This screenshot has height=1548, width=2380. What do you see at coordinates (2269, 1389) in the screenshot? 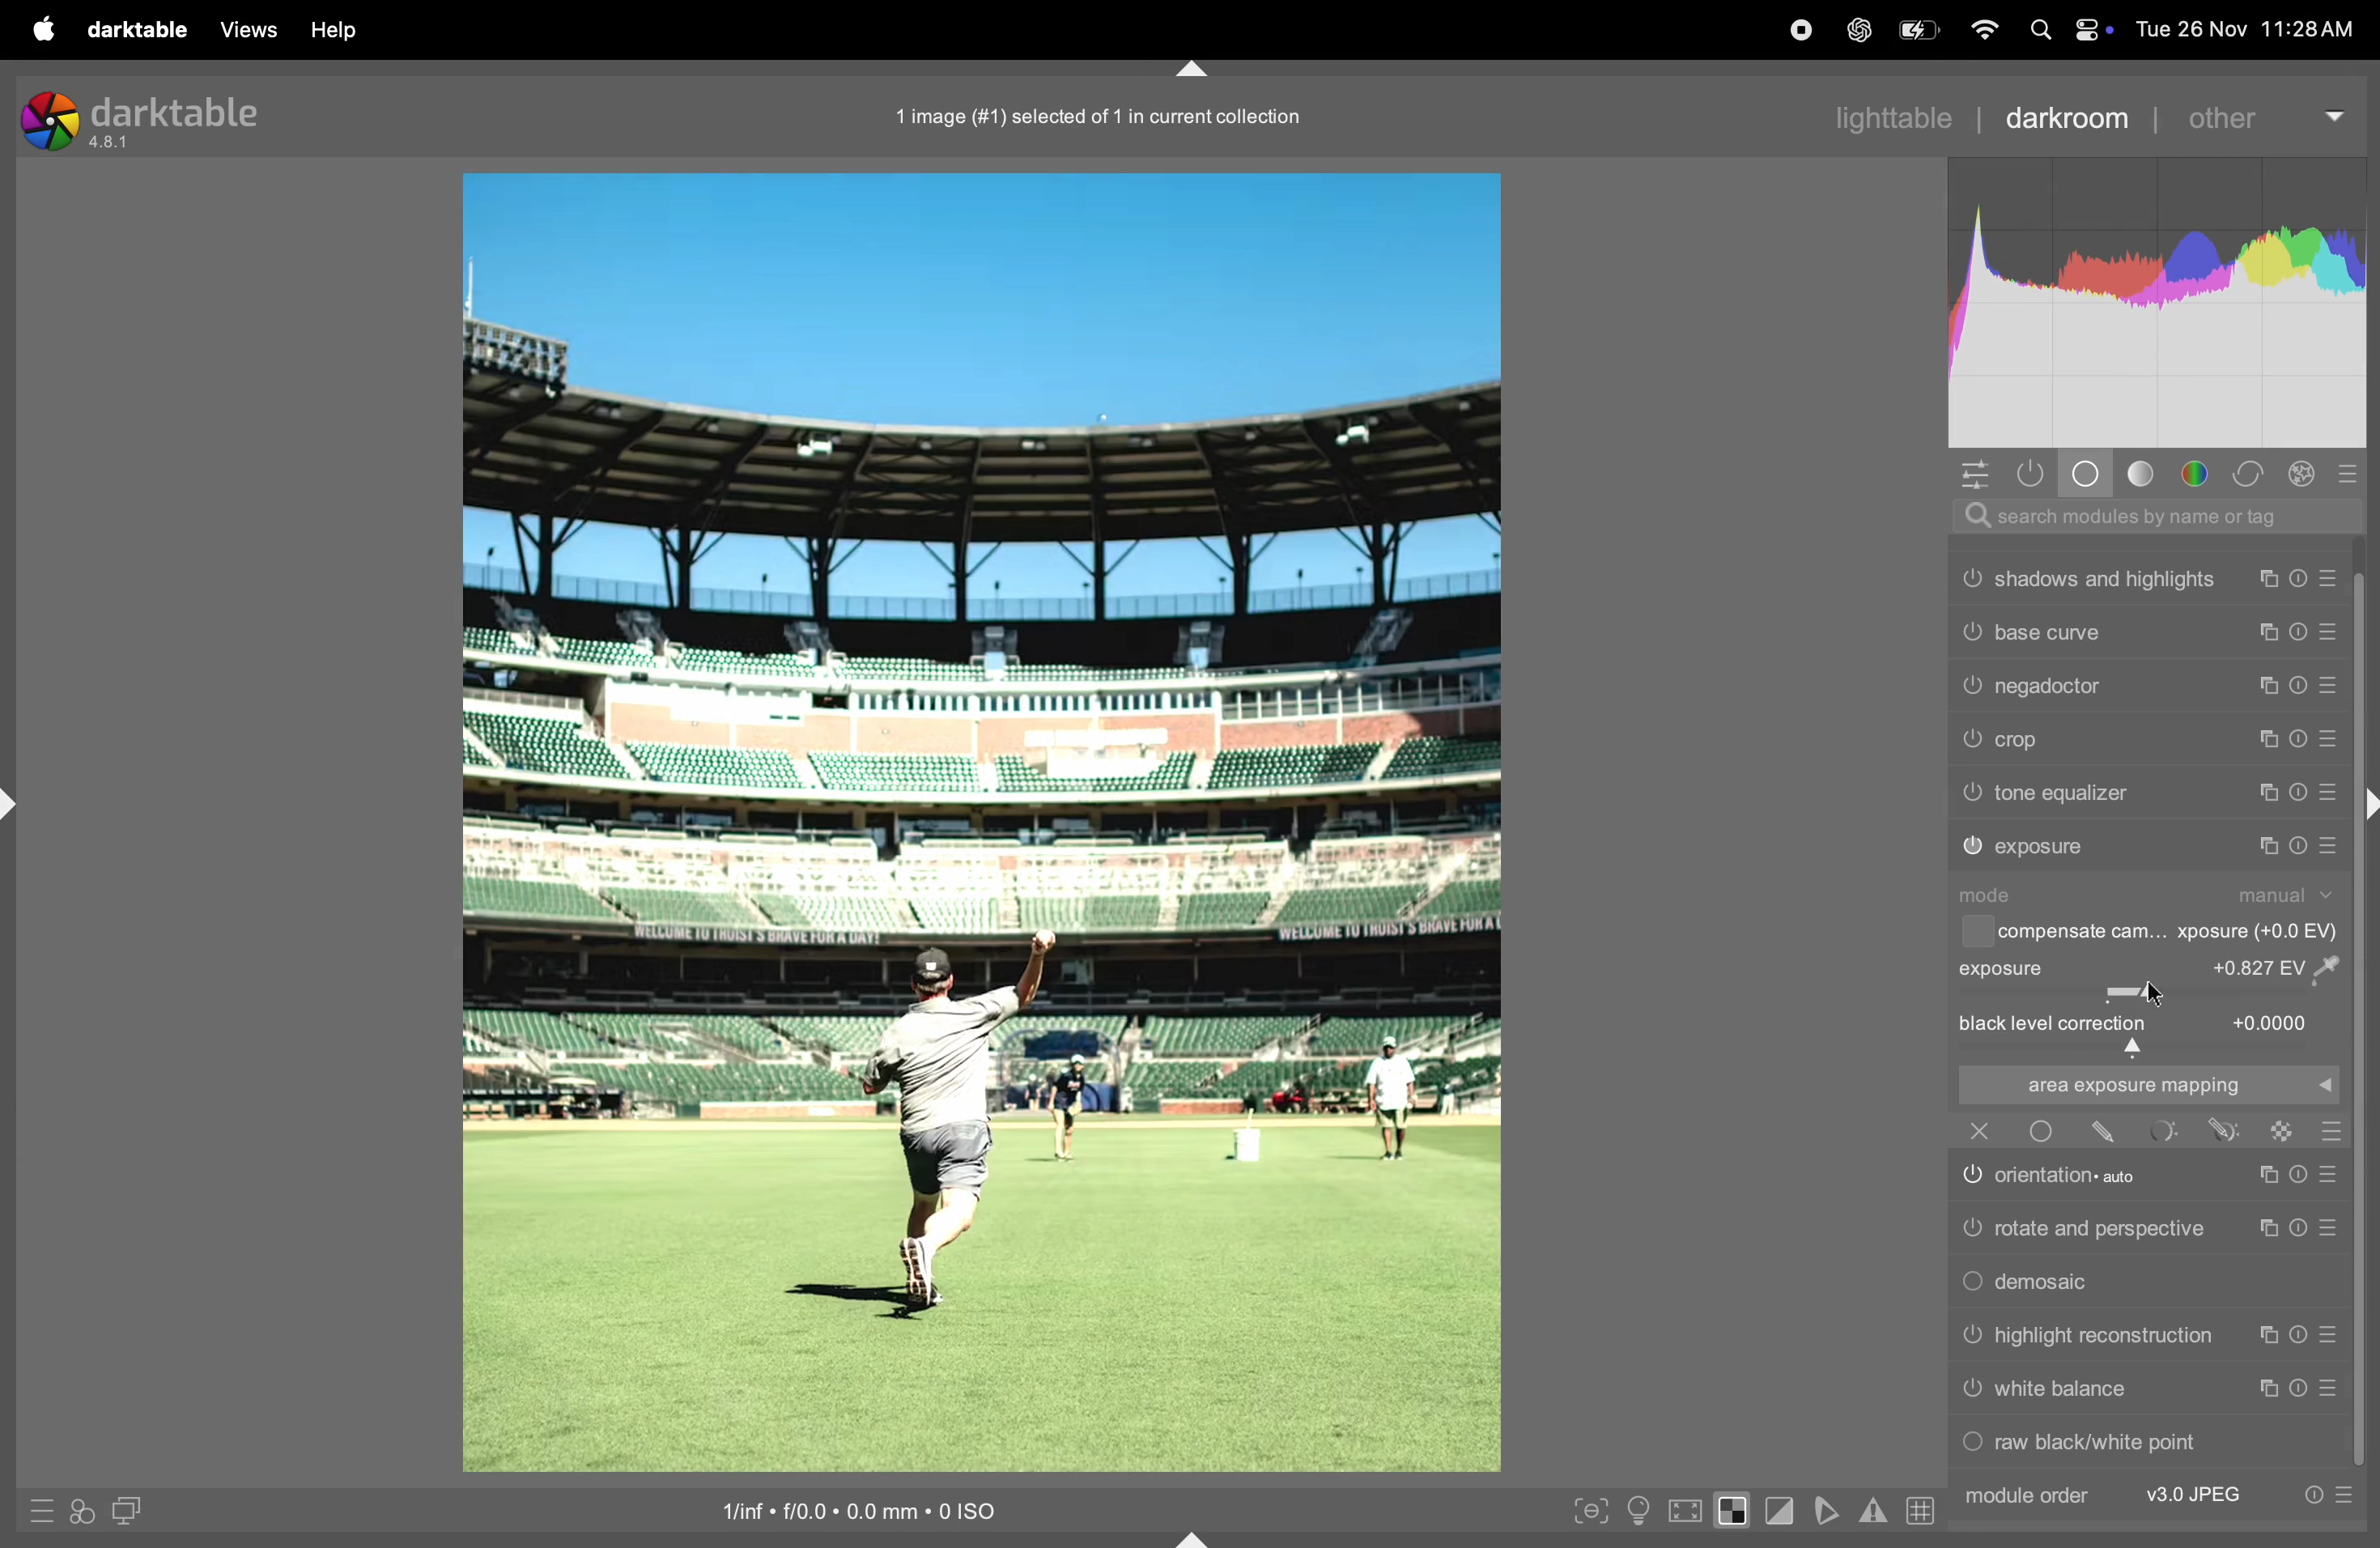
I see `copy` at bounding box center [2269, 1389].